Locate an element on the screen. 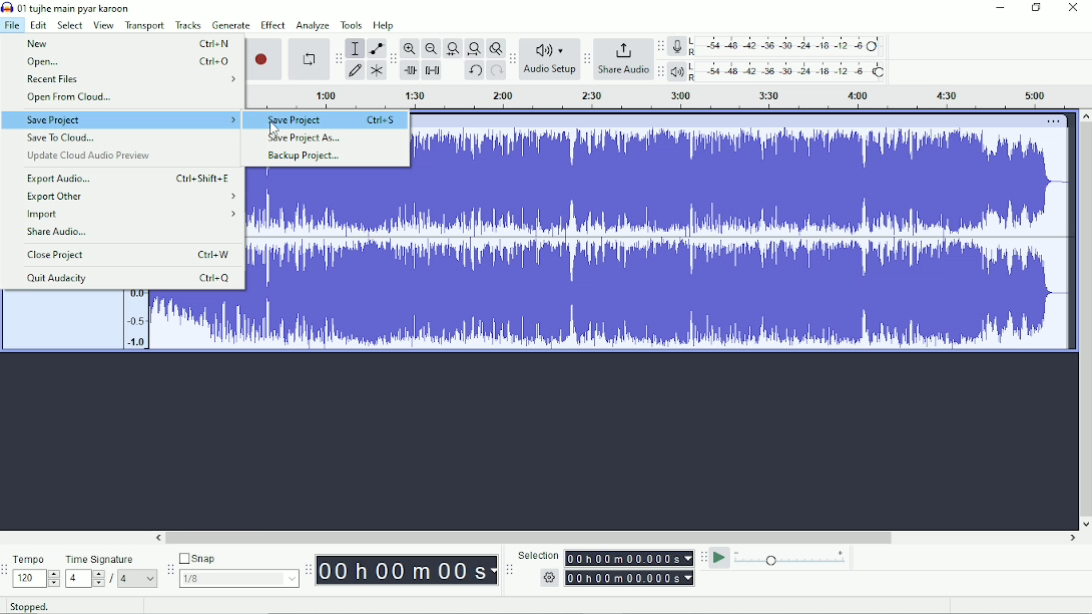 The height and width of the screenshot is (614, 1092). Record meter is located at coordinates (778, 46).